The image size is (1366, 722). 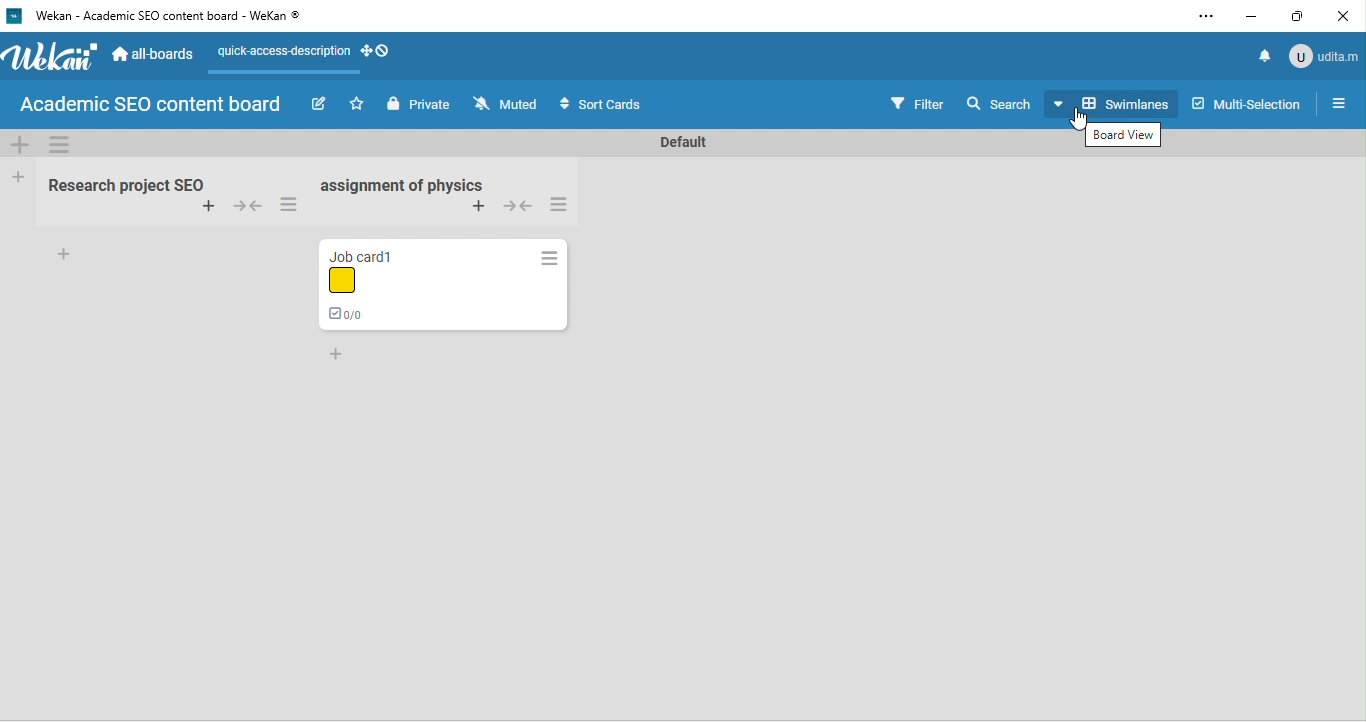 What do you see at coordinates (50, 59) in the screenshot?
I see `wekan logo` at bounding box center [50, 59].